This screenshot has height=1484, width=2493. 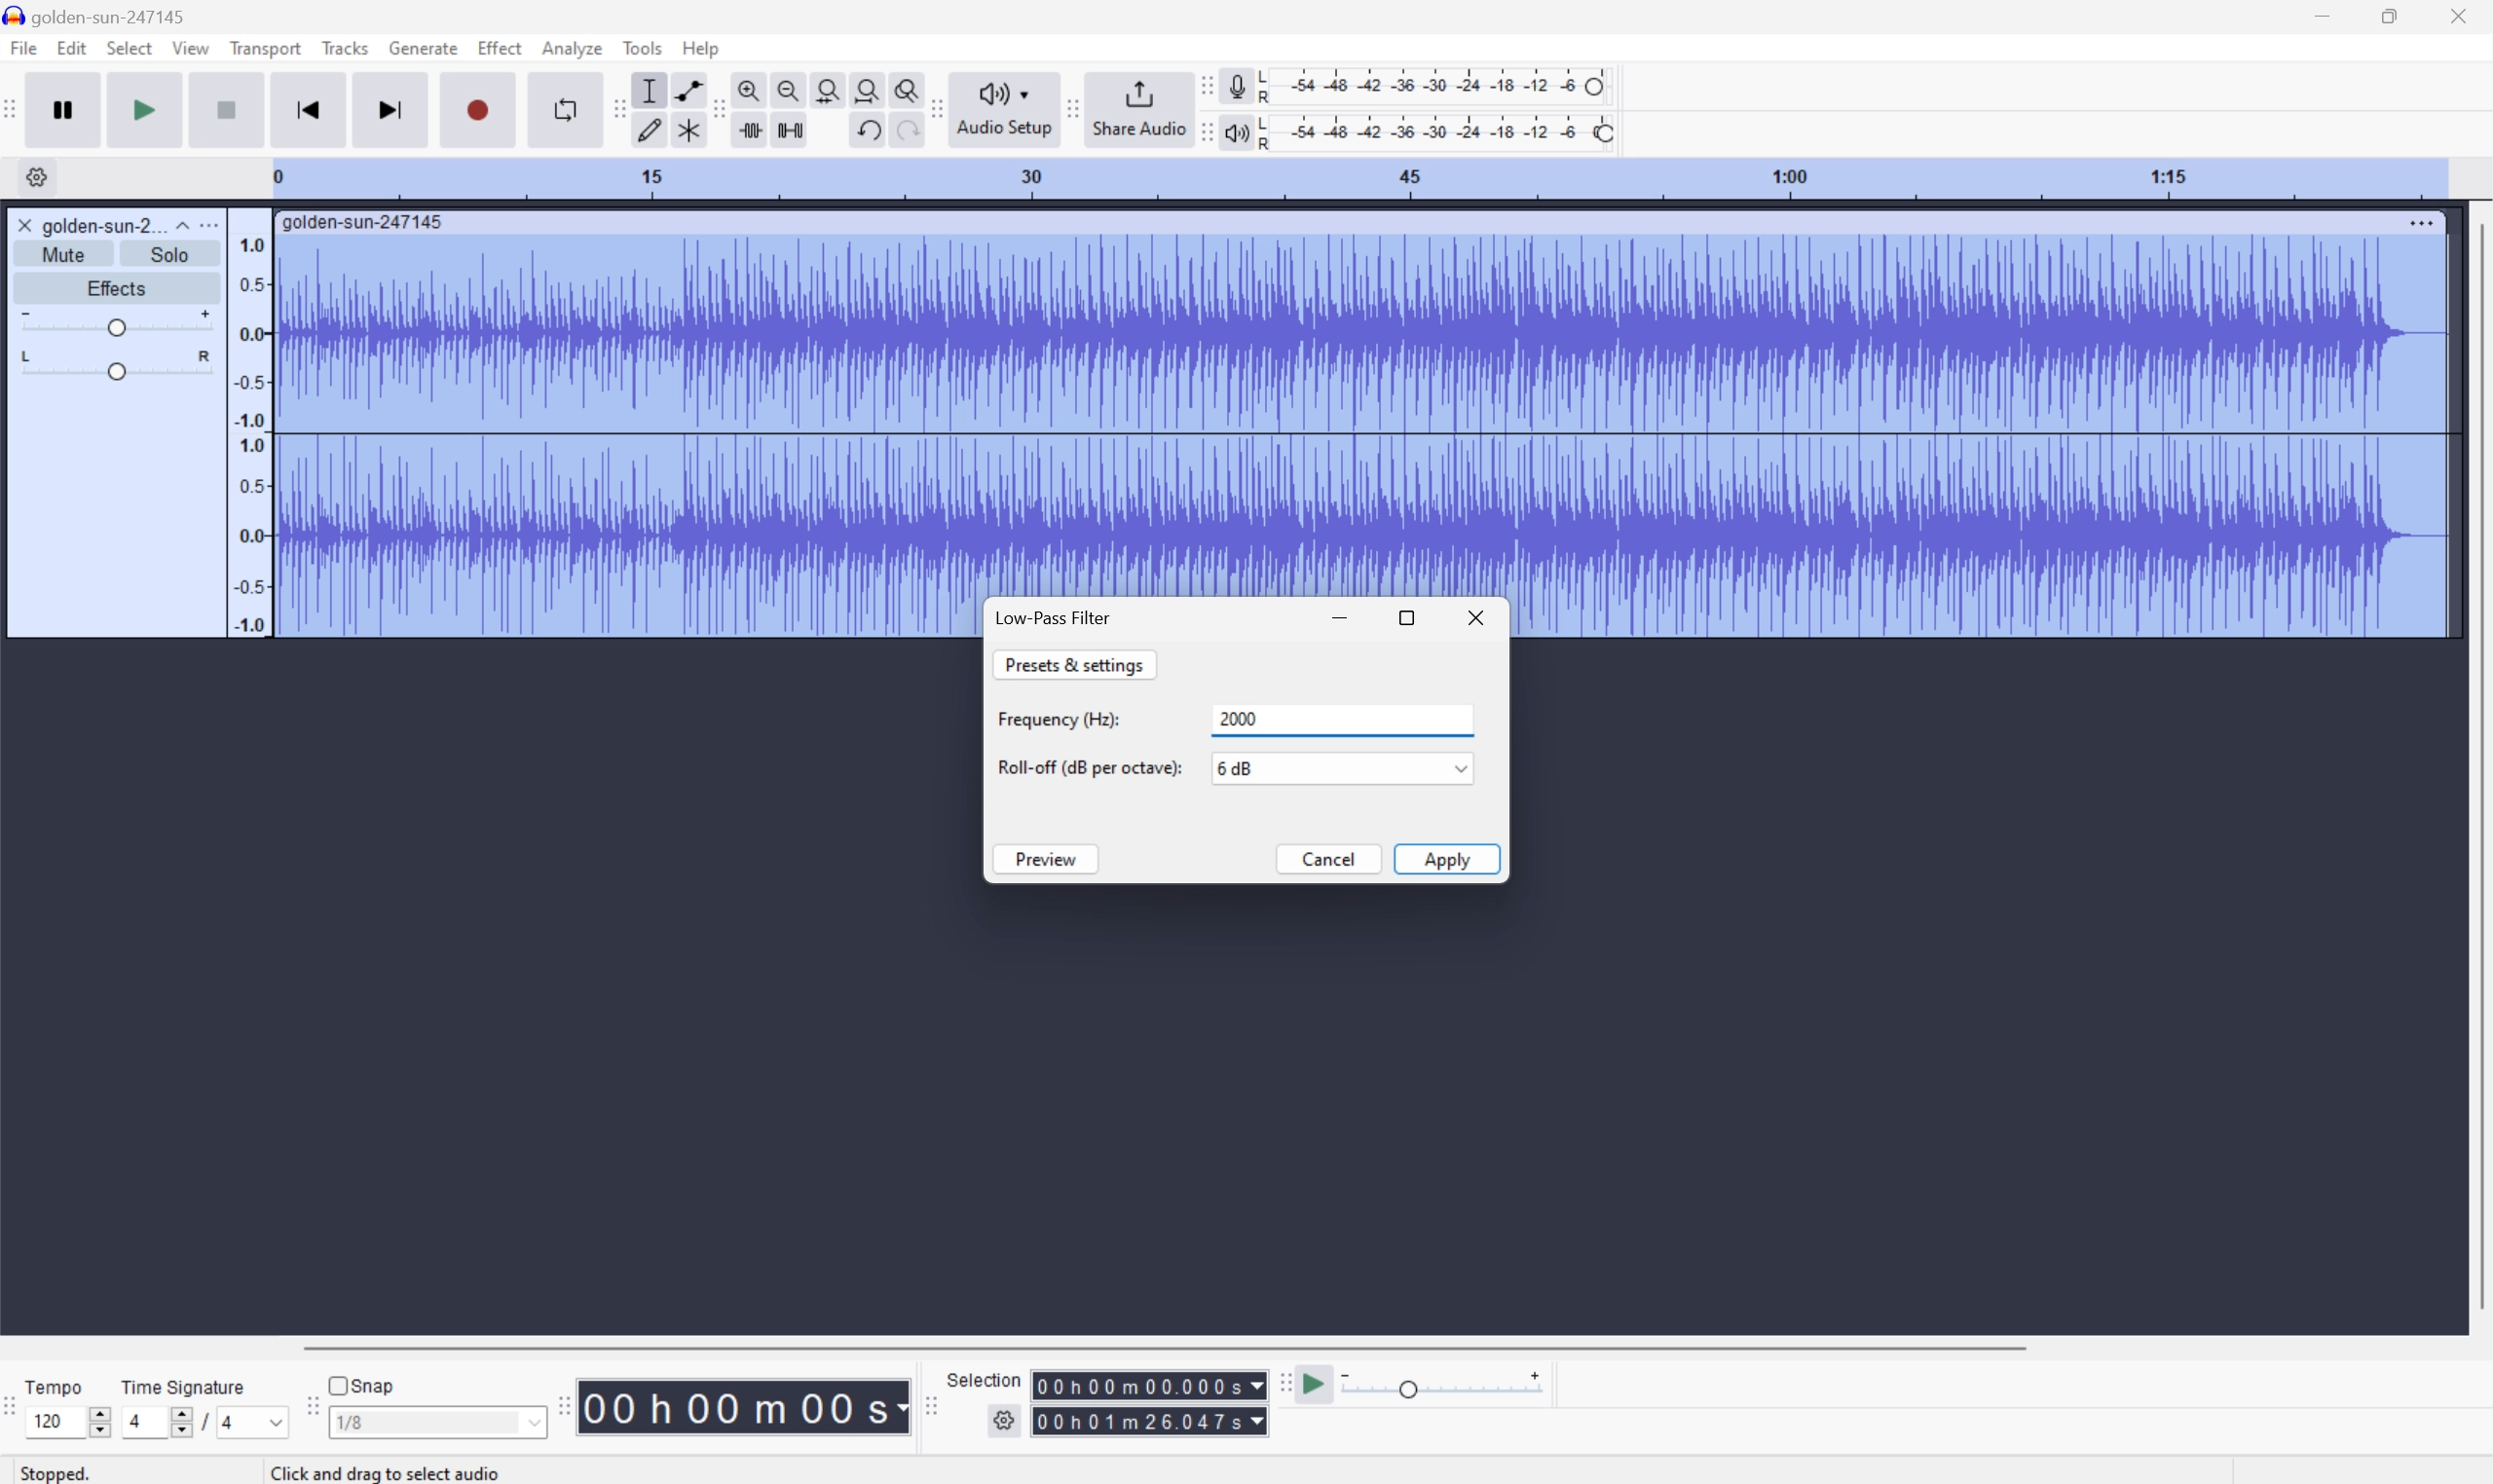 What do you see at coordinates (1345, 619) in the screenshot?
I see `Minimze` at bounding box center [1345, 619].